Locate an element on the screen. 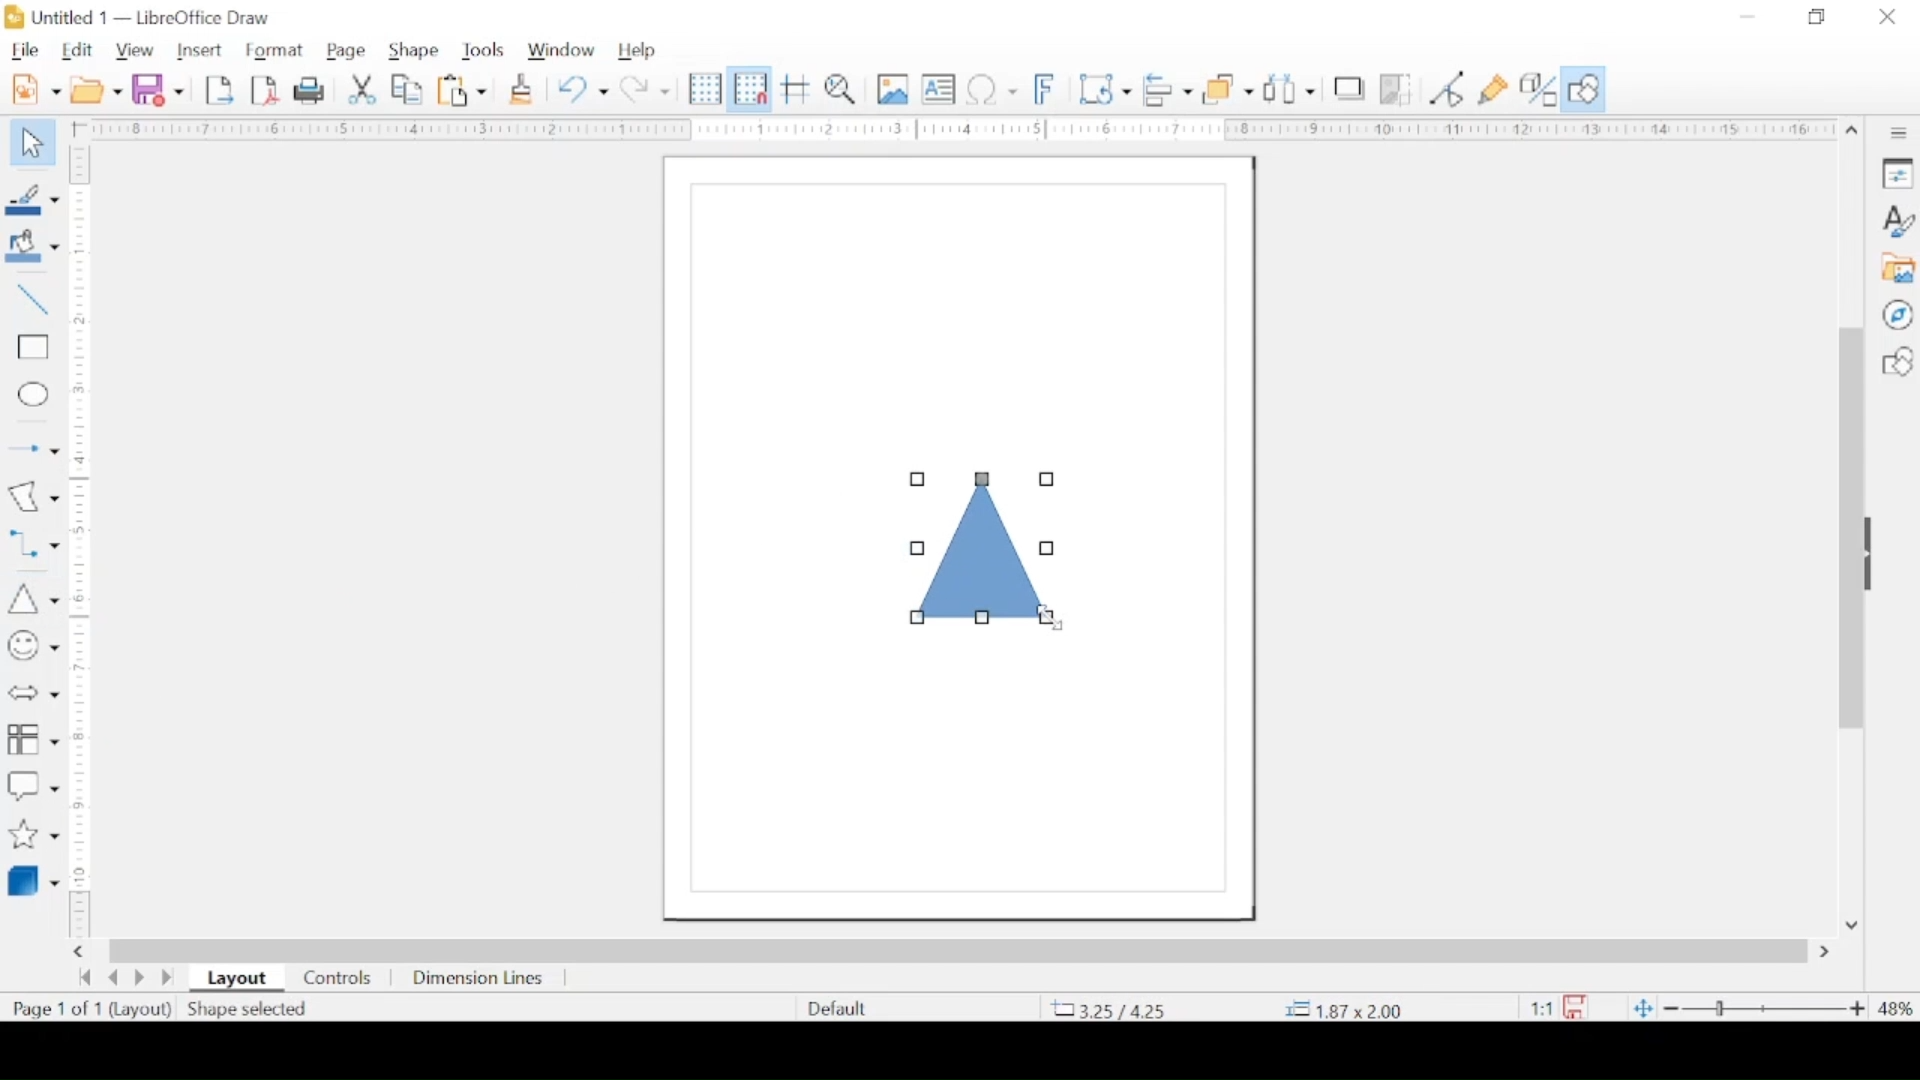 This screenshot has height=1080, width=1920. next page is located at coordinates (138, 980).